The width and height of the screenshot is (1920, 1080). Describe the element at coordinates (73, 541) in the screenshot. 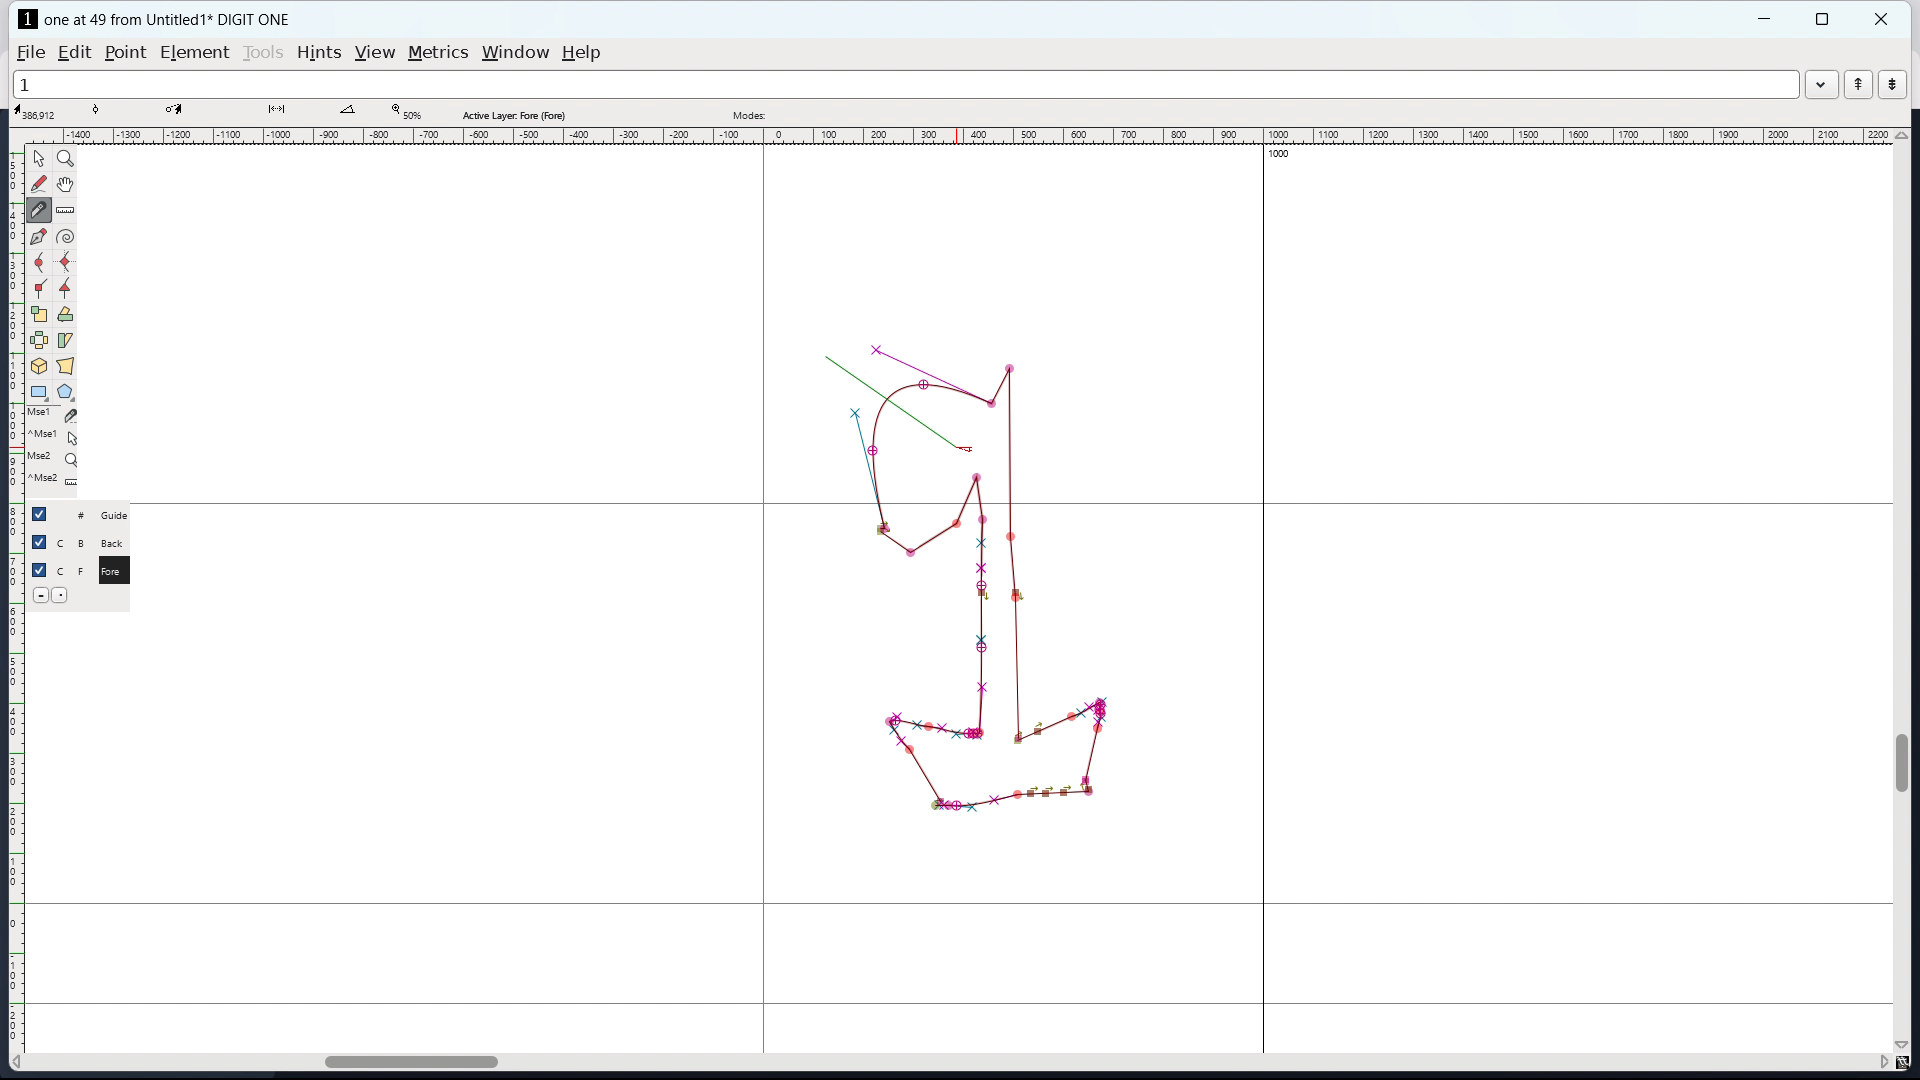

I see `C B` at that location.